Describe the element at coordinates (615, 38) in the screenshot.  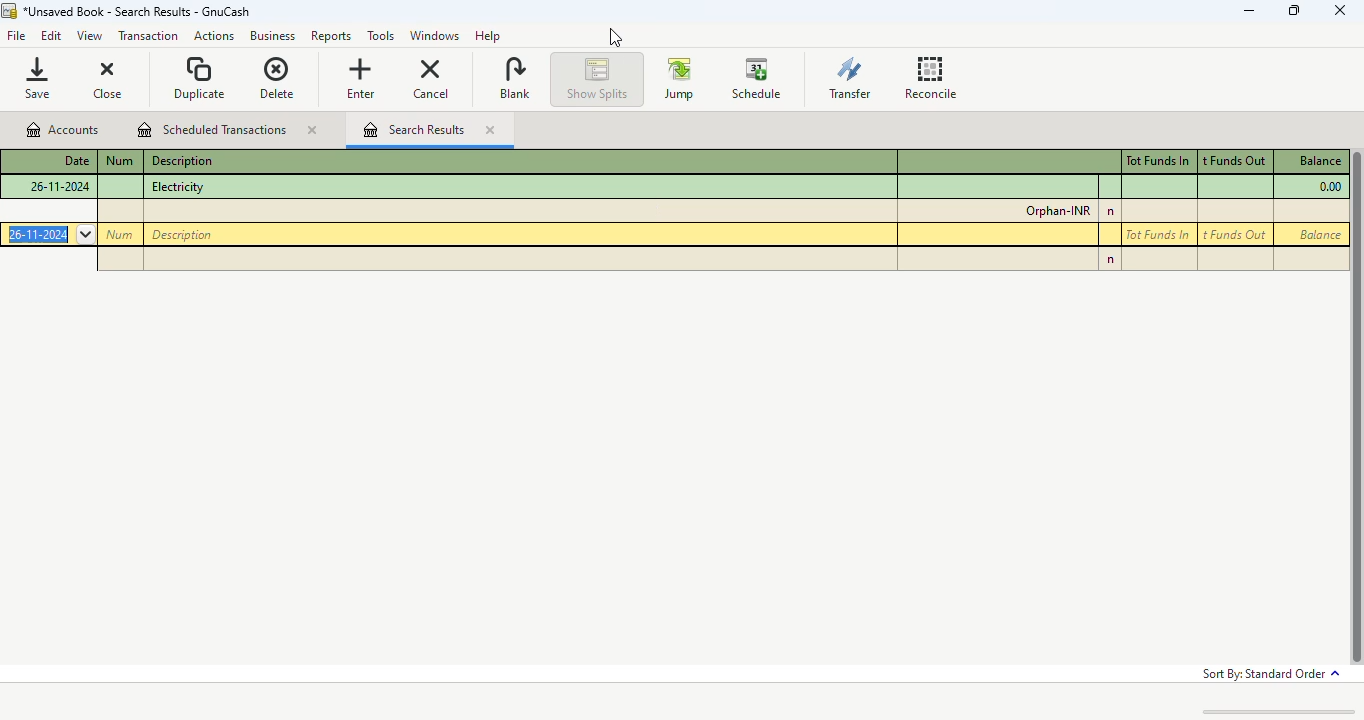
I see `cursor` at that location.